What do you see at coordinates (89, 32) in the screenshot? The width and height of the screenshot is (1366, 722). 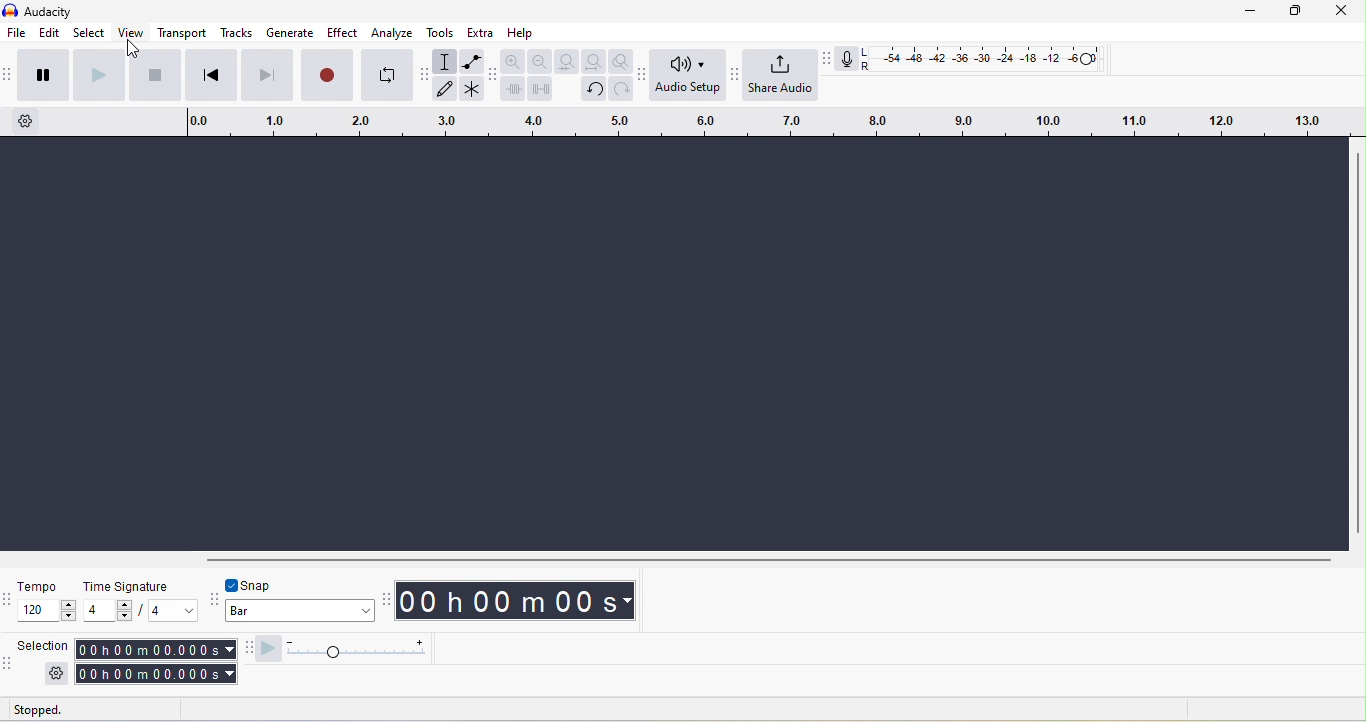 I see `select` at bounding box center [89, 32].